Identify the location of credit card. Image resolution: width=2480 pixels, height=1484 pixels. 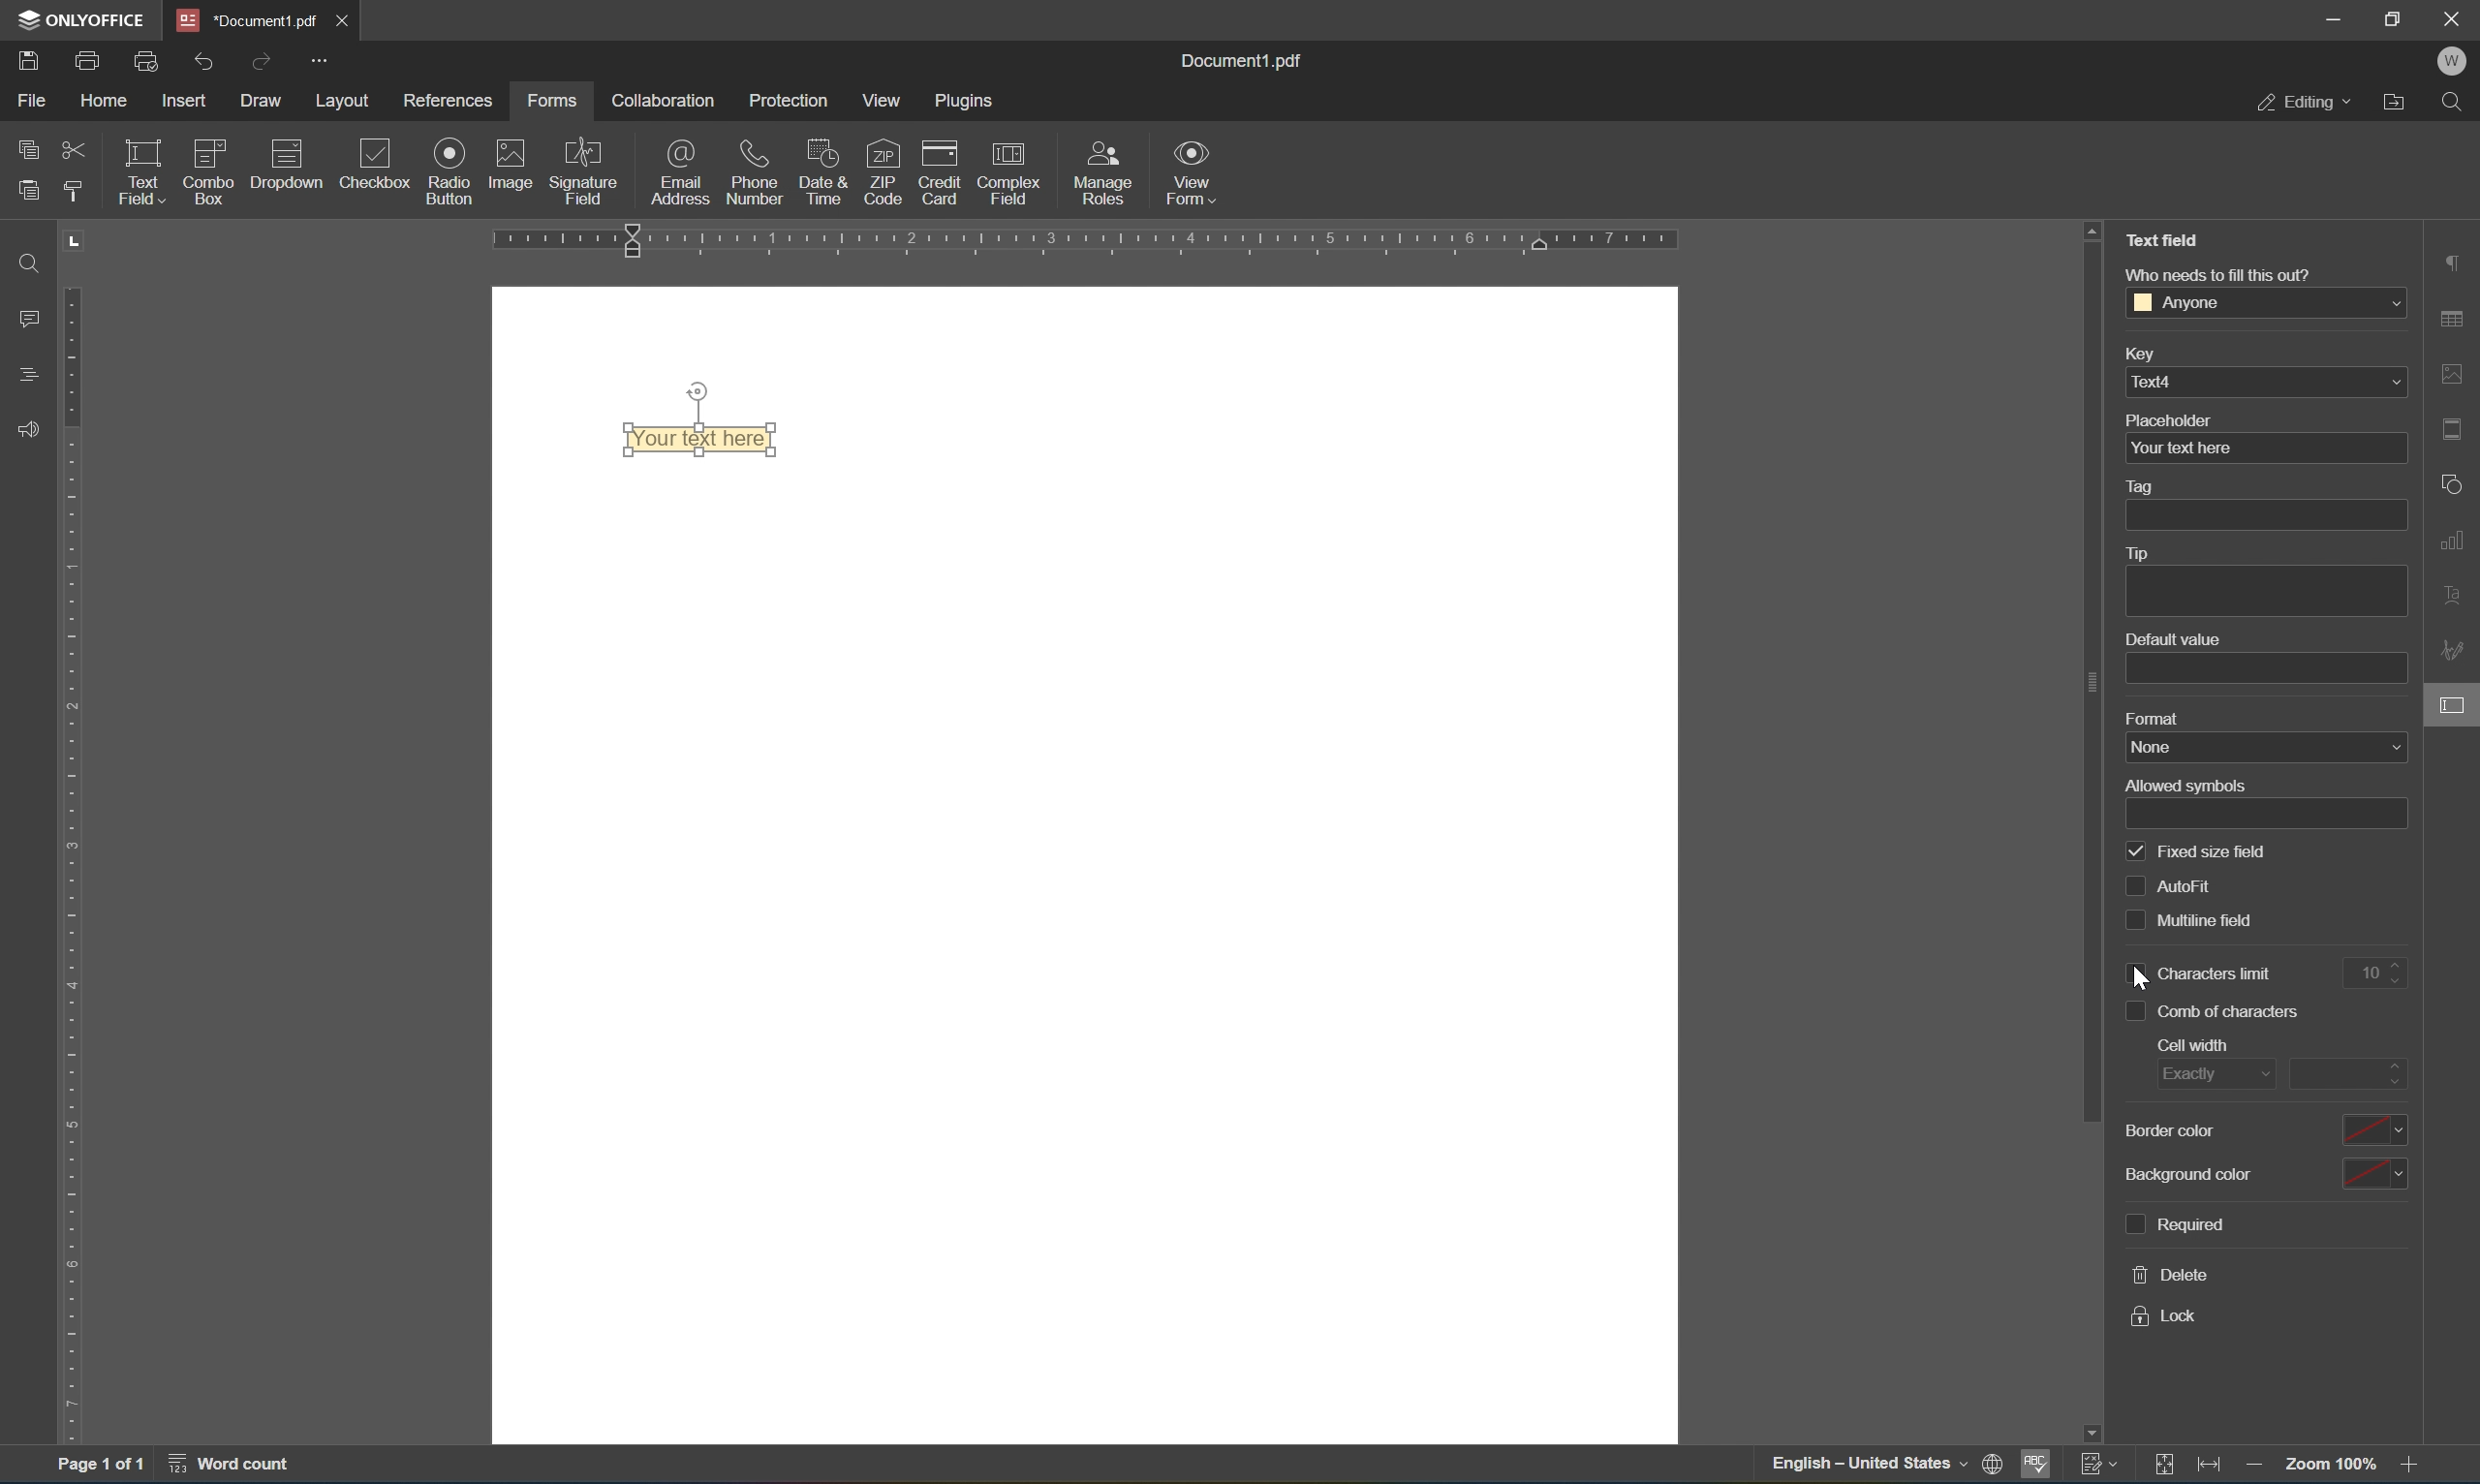
(940, 175).